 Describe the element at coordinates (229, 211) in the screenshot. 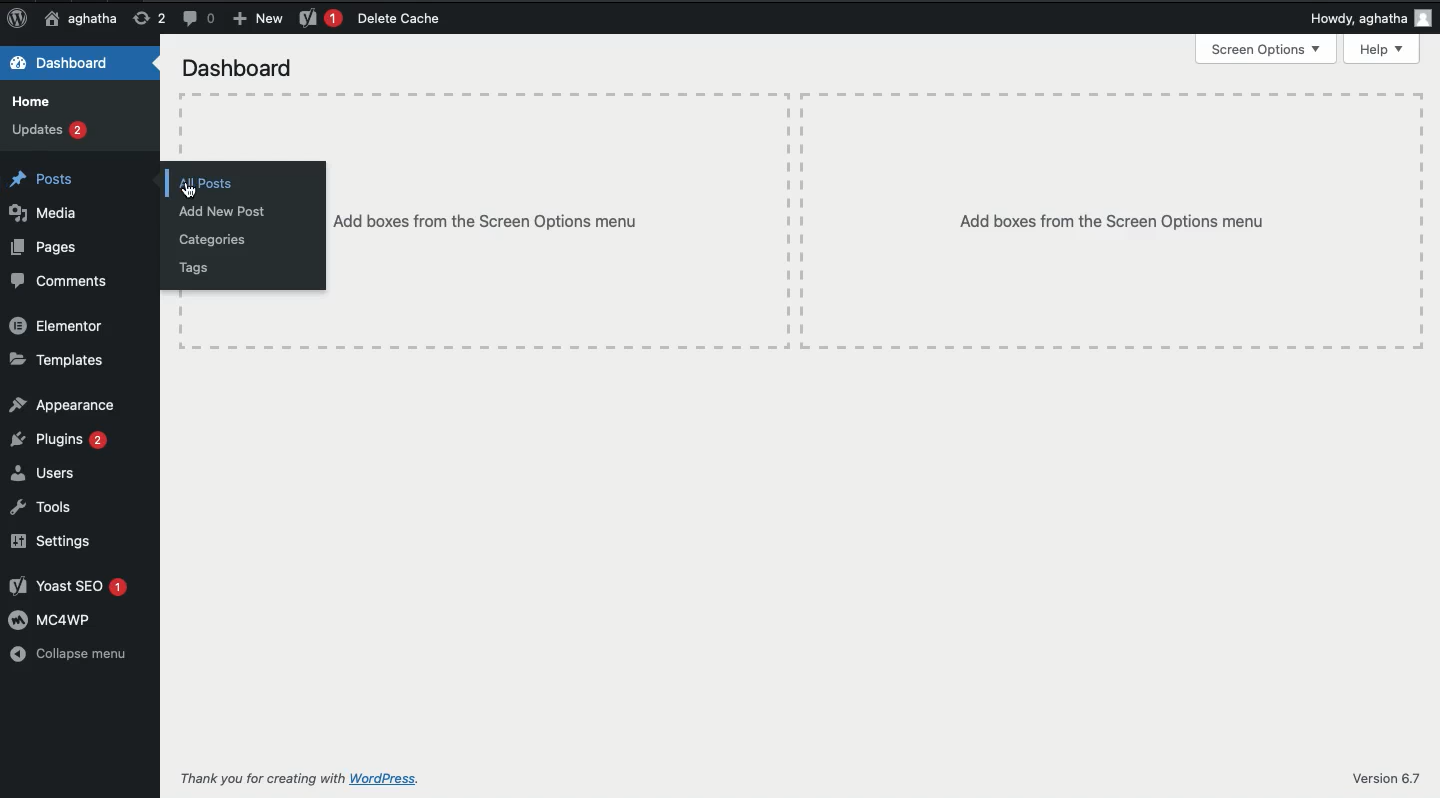

I see `Add New Post` at that location.